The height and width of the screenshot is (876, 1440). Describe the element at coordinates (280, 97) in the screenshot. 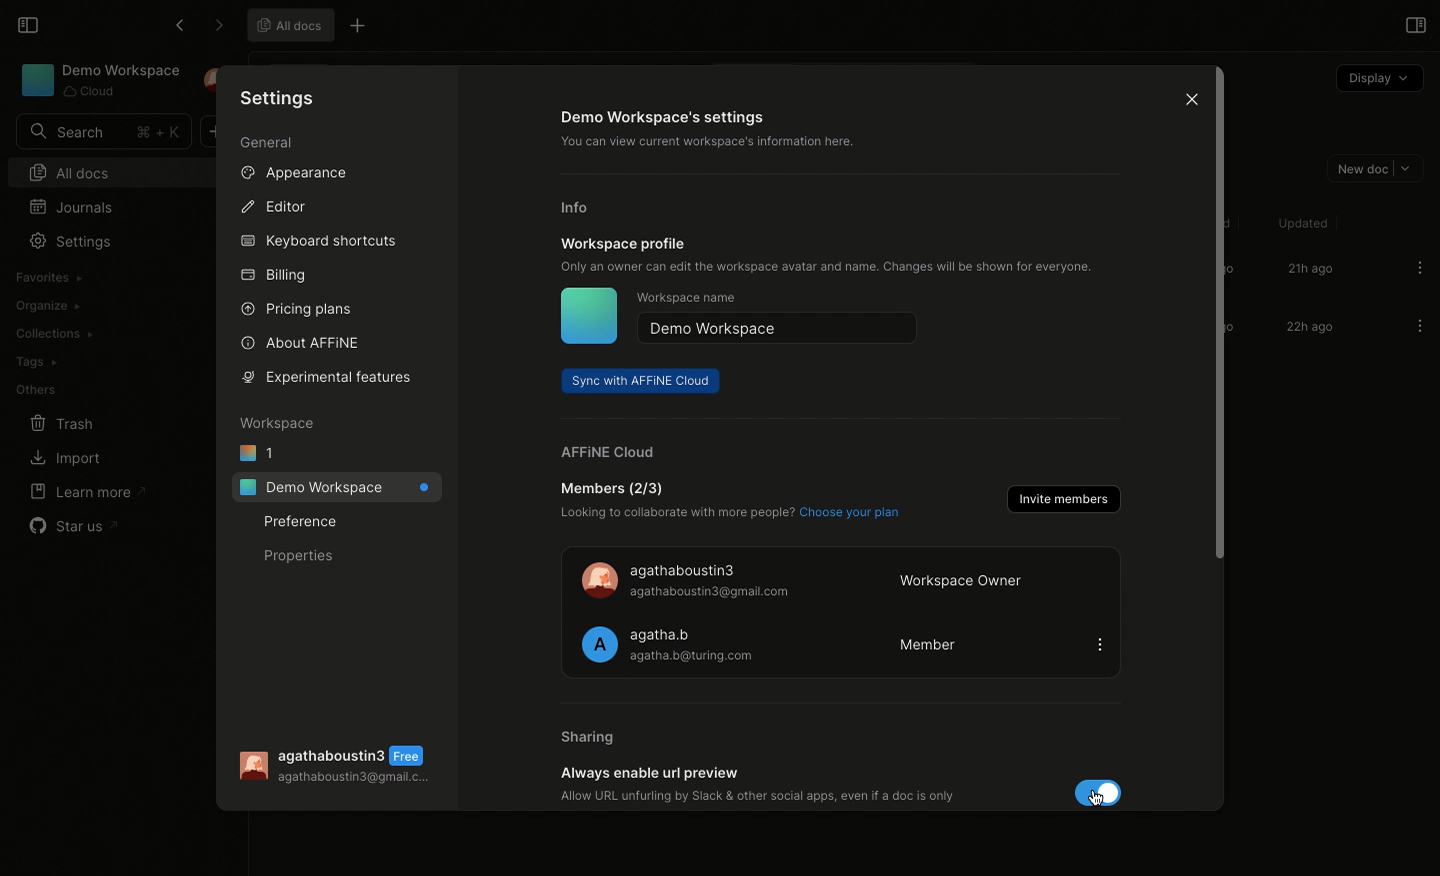

I see `Settings` at that location.